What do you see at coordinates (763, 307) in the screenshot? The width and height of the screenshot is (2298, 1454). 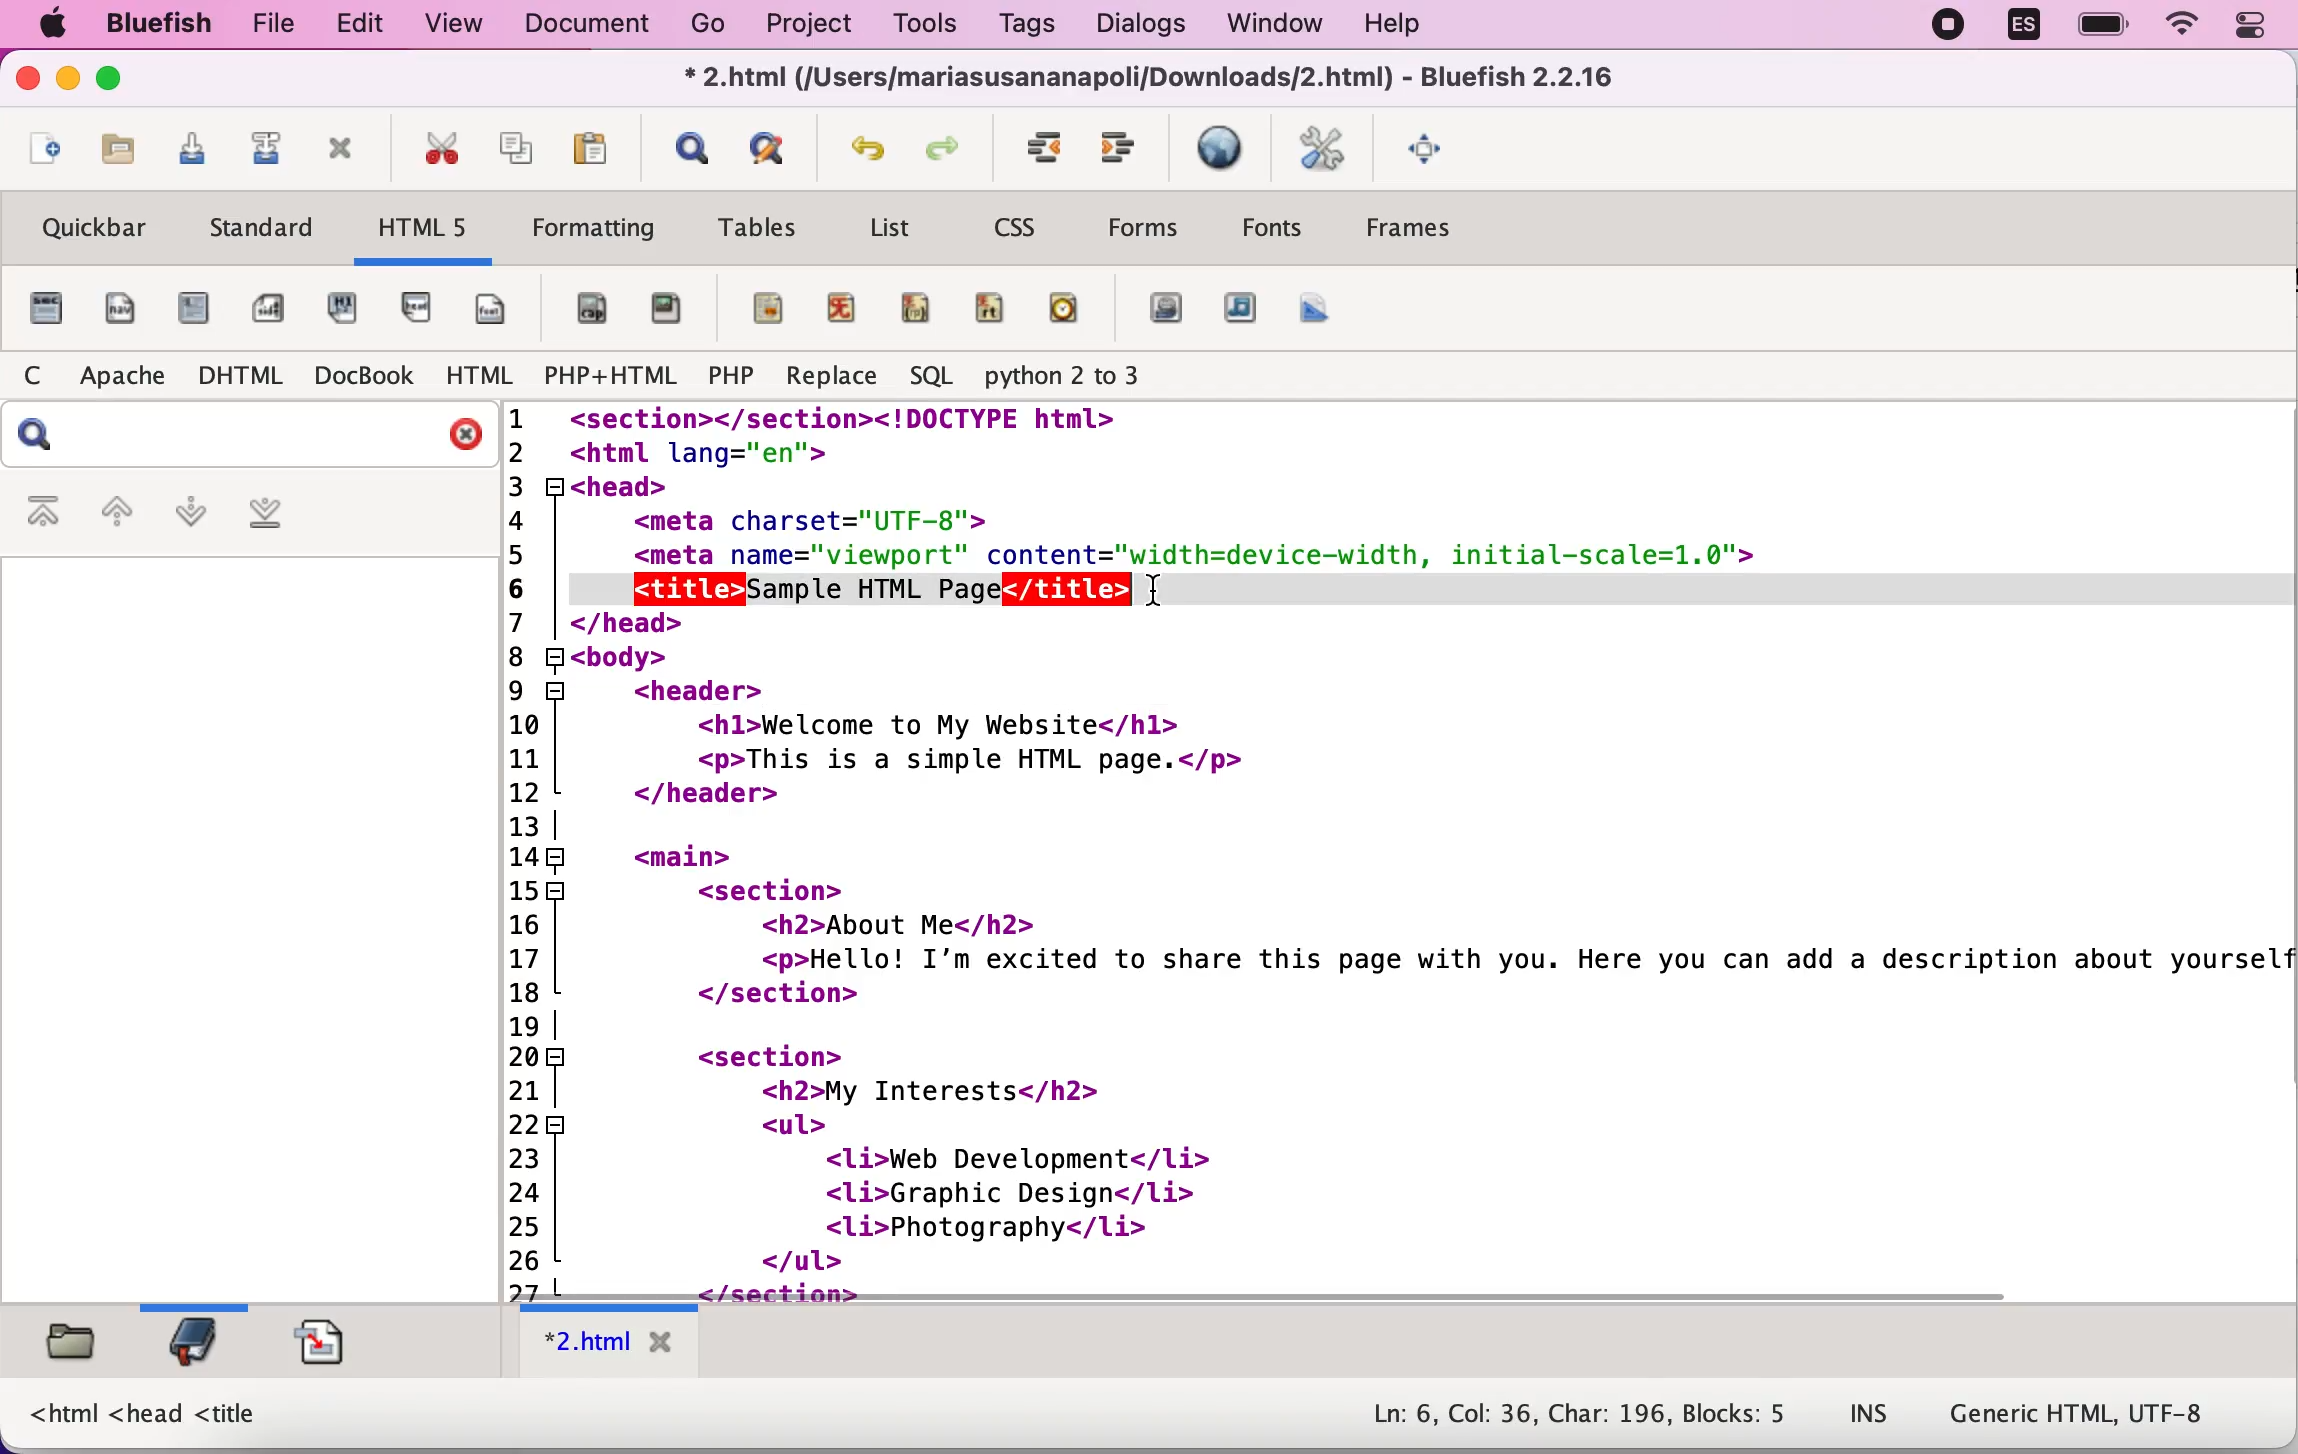 I see `mark` at bounding box center [763, 307].